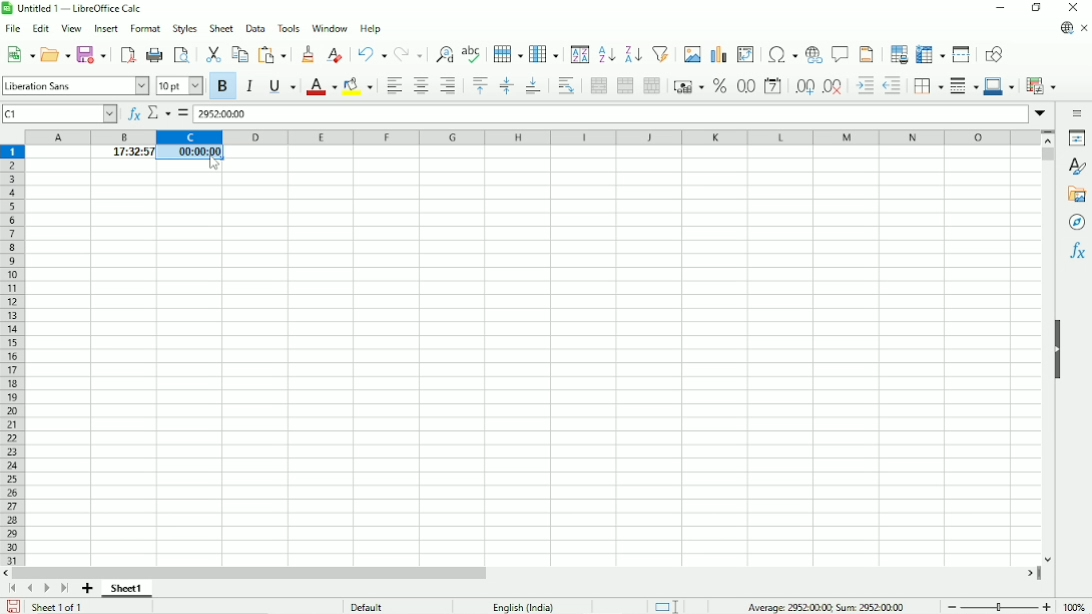 The image size is (1092, 614). What do you see at coordinates (718, 54) in the screenshot?
I see `Insert chart` at bounding box center [718, 54].